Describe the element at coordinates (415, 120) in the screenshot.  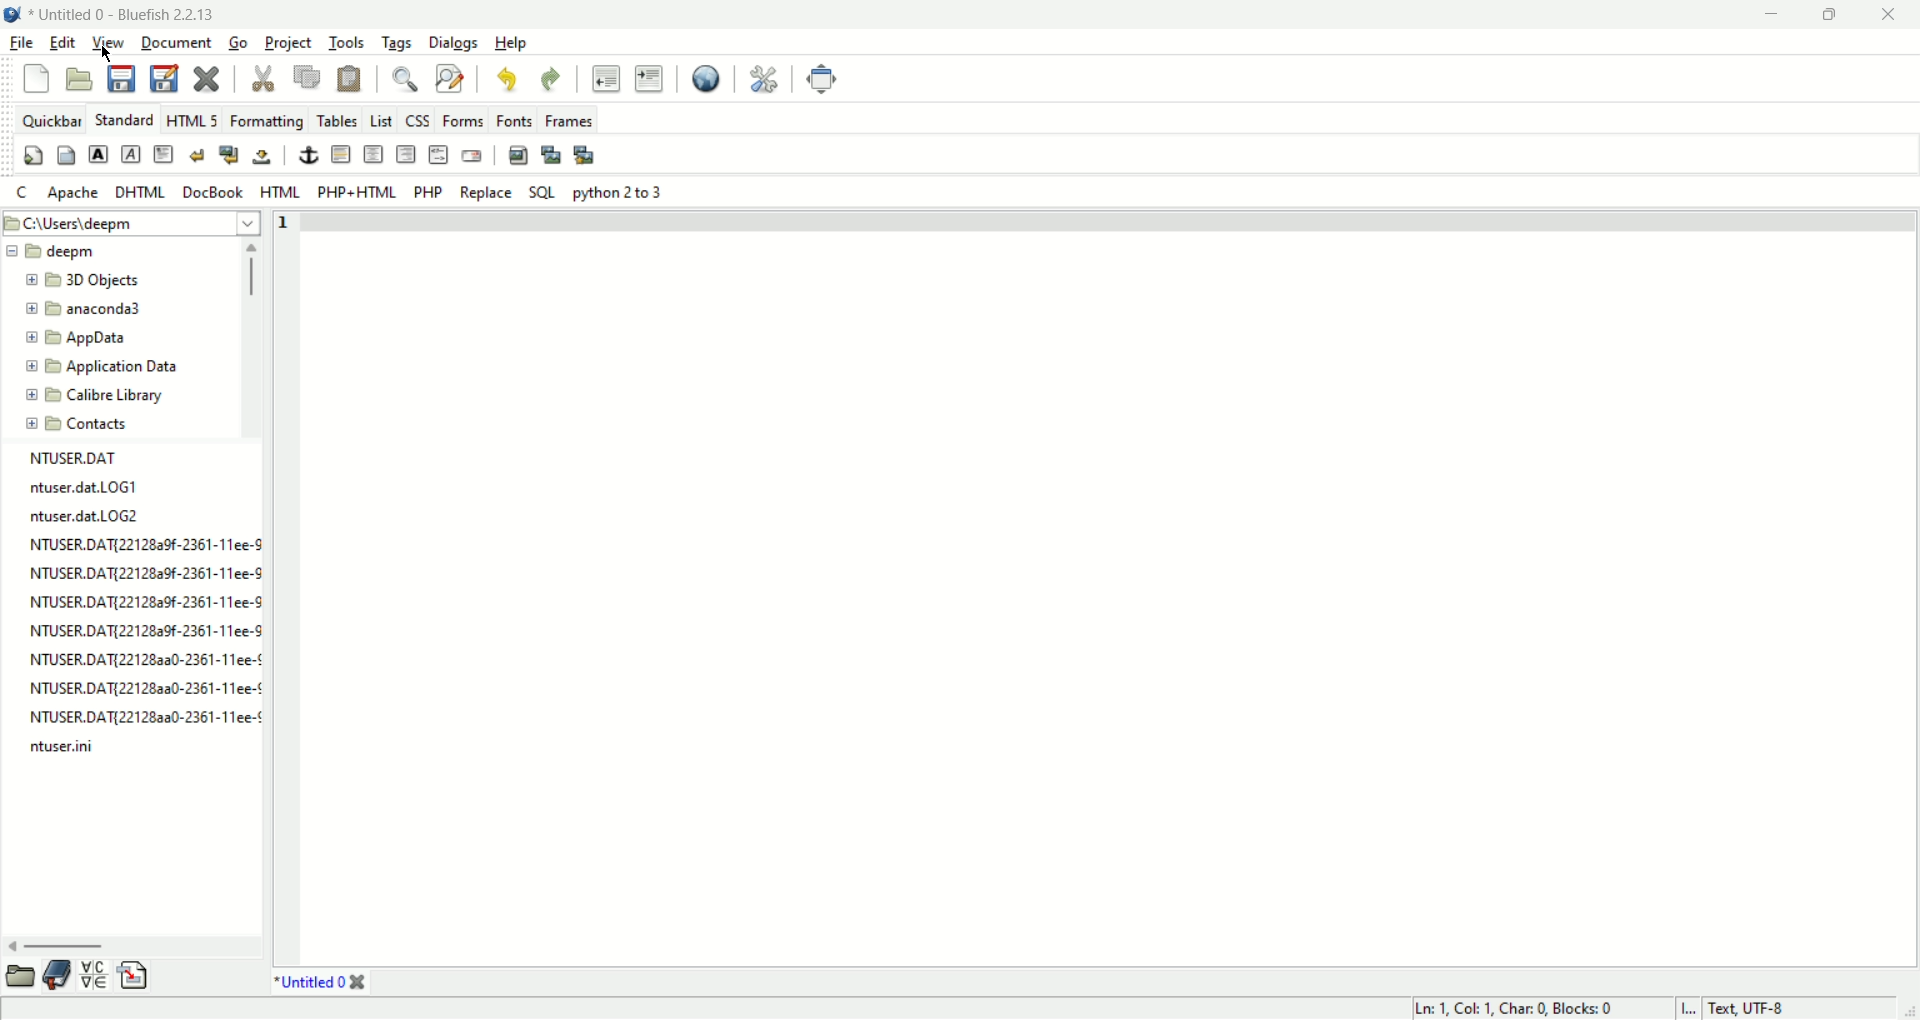
I see `Css` at that location.